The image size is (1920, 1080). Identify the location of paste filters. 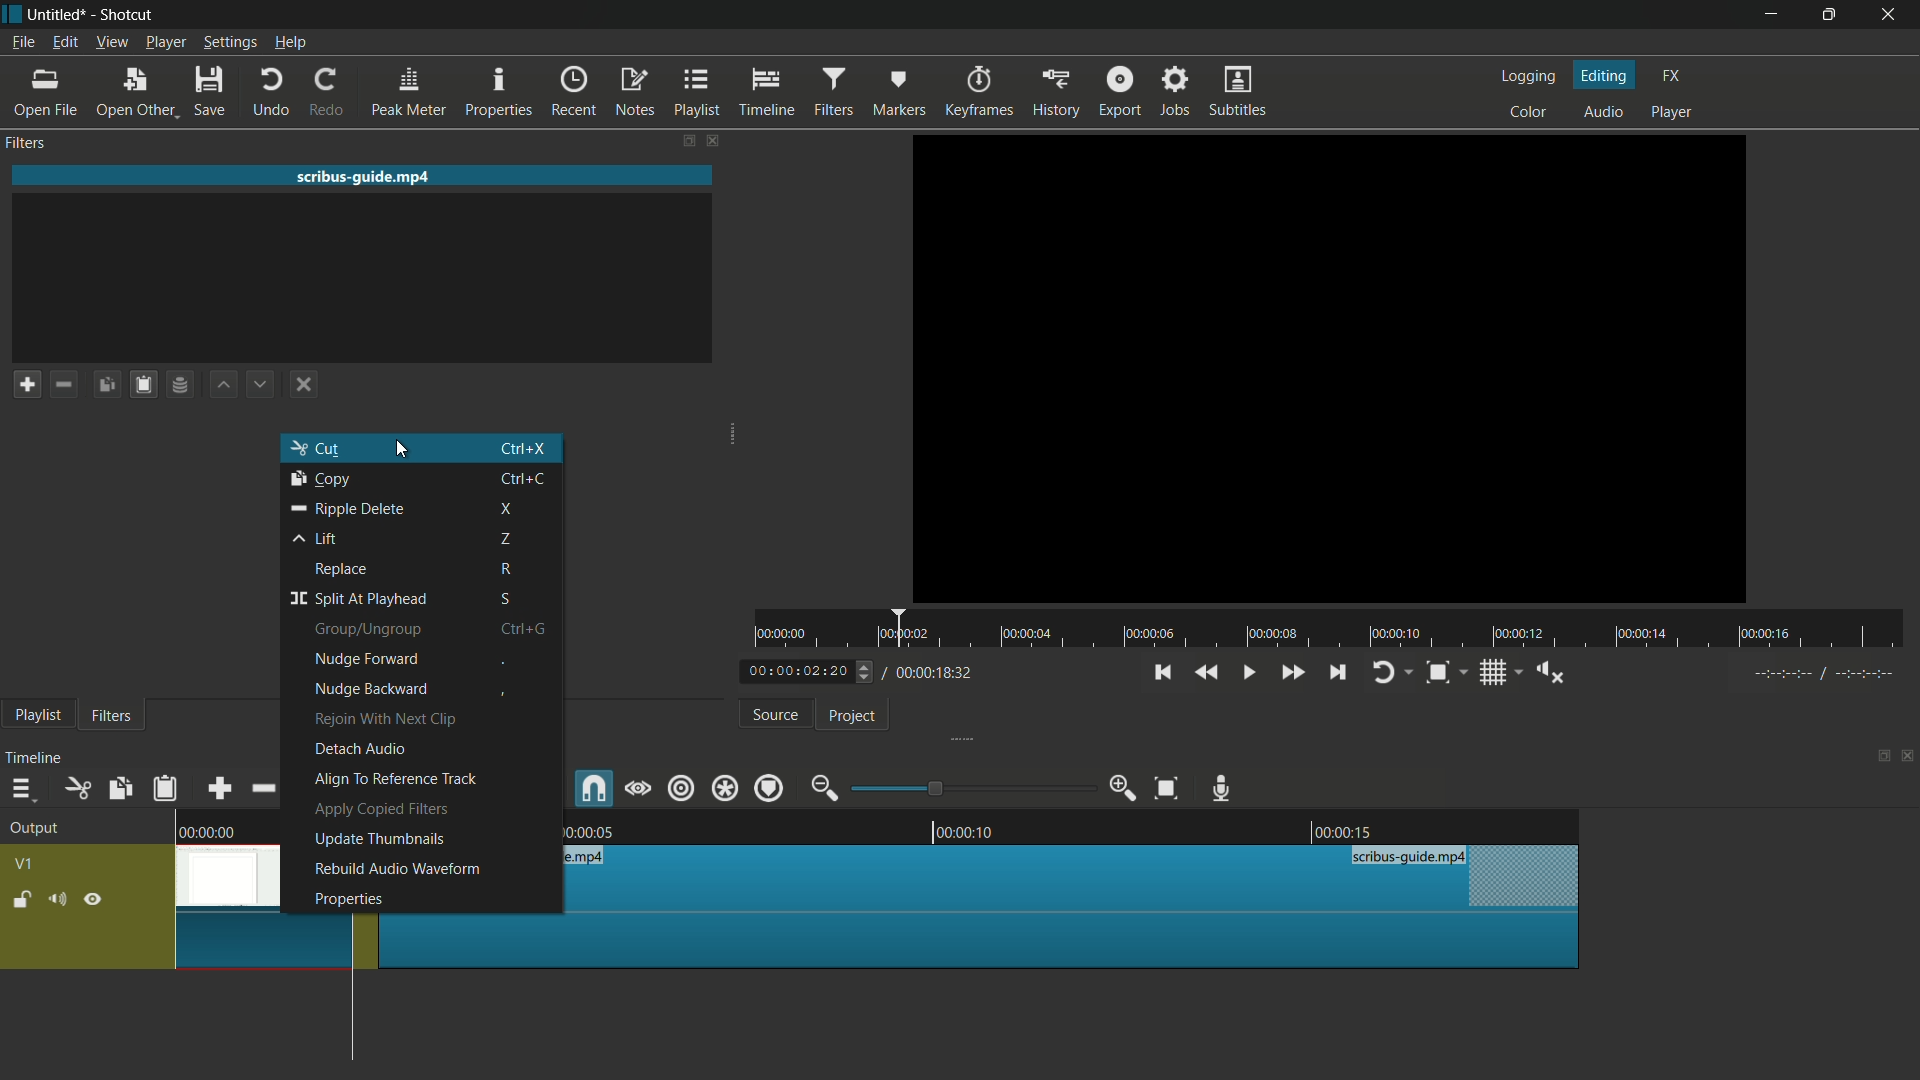
(144, 385).